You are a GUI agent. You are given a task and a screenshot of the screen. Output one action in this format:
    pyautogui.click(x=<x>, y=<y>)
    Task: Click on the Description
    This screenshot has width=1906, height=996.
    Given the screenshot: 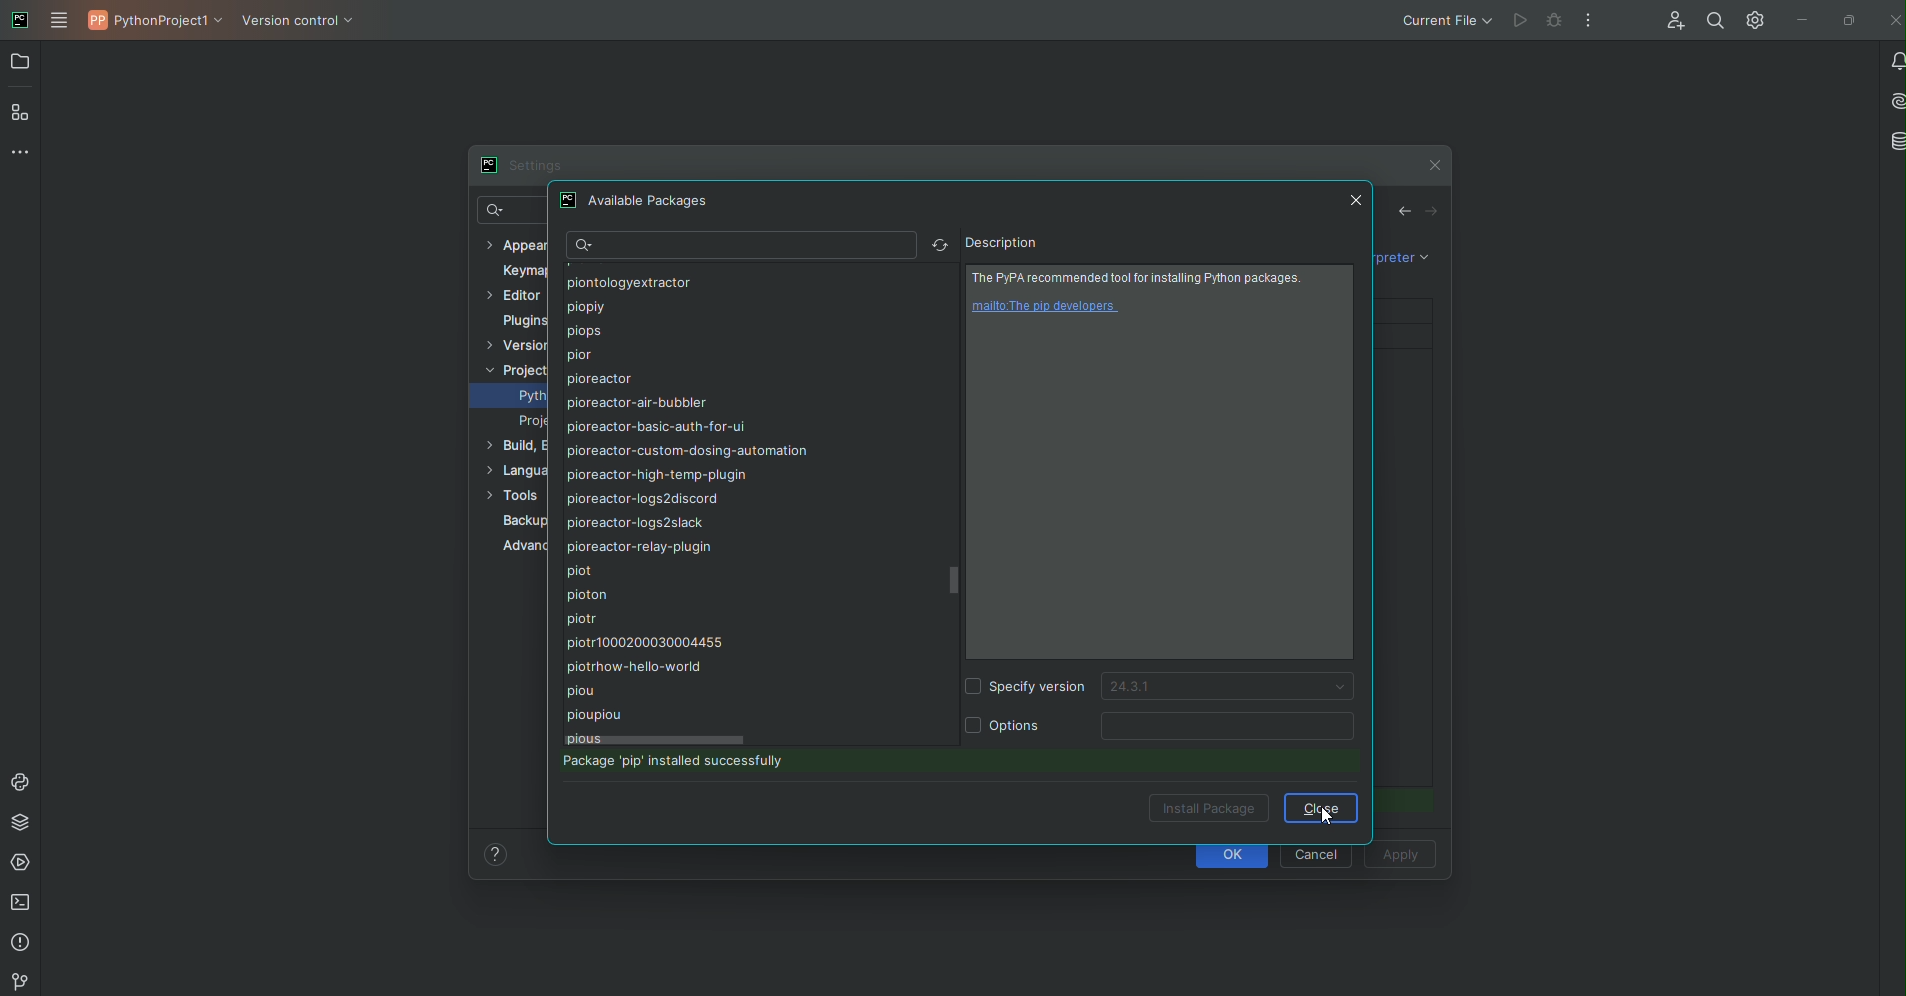 What is the action you would take?
    pyautogui.click(x=1000, y=243)
    